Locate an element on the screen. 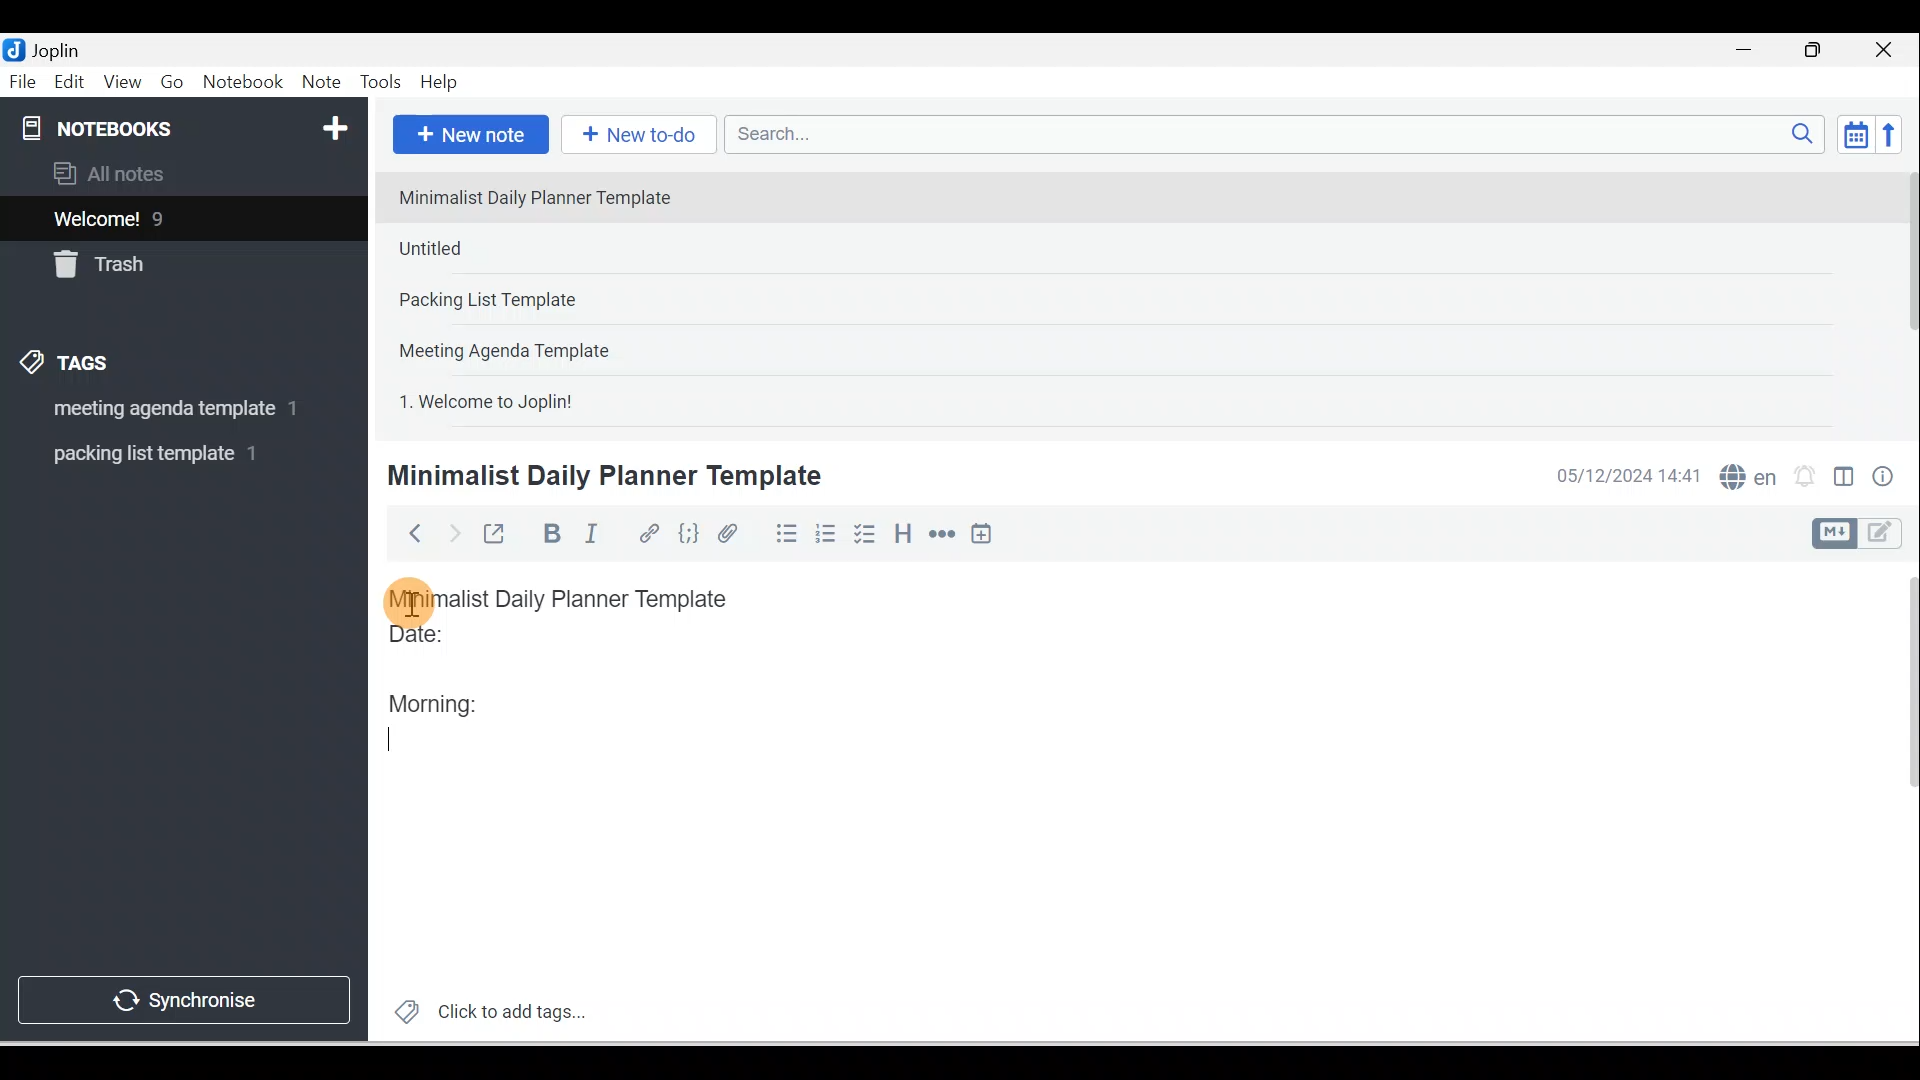 This screenshot has width=1920, height=1080. Toggle external editing is located at coordinates (497, 538).